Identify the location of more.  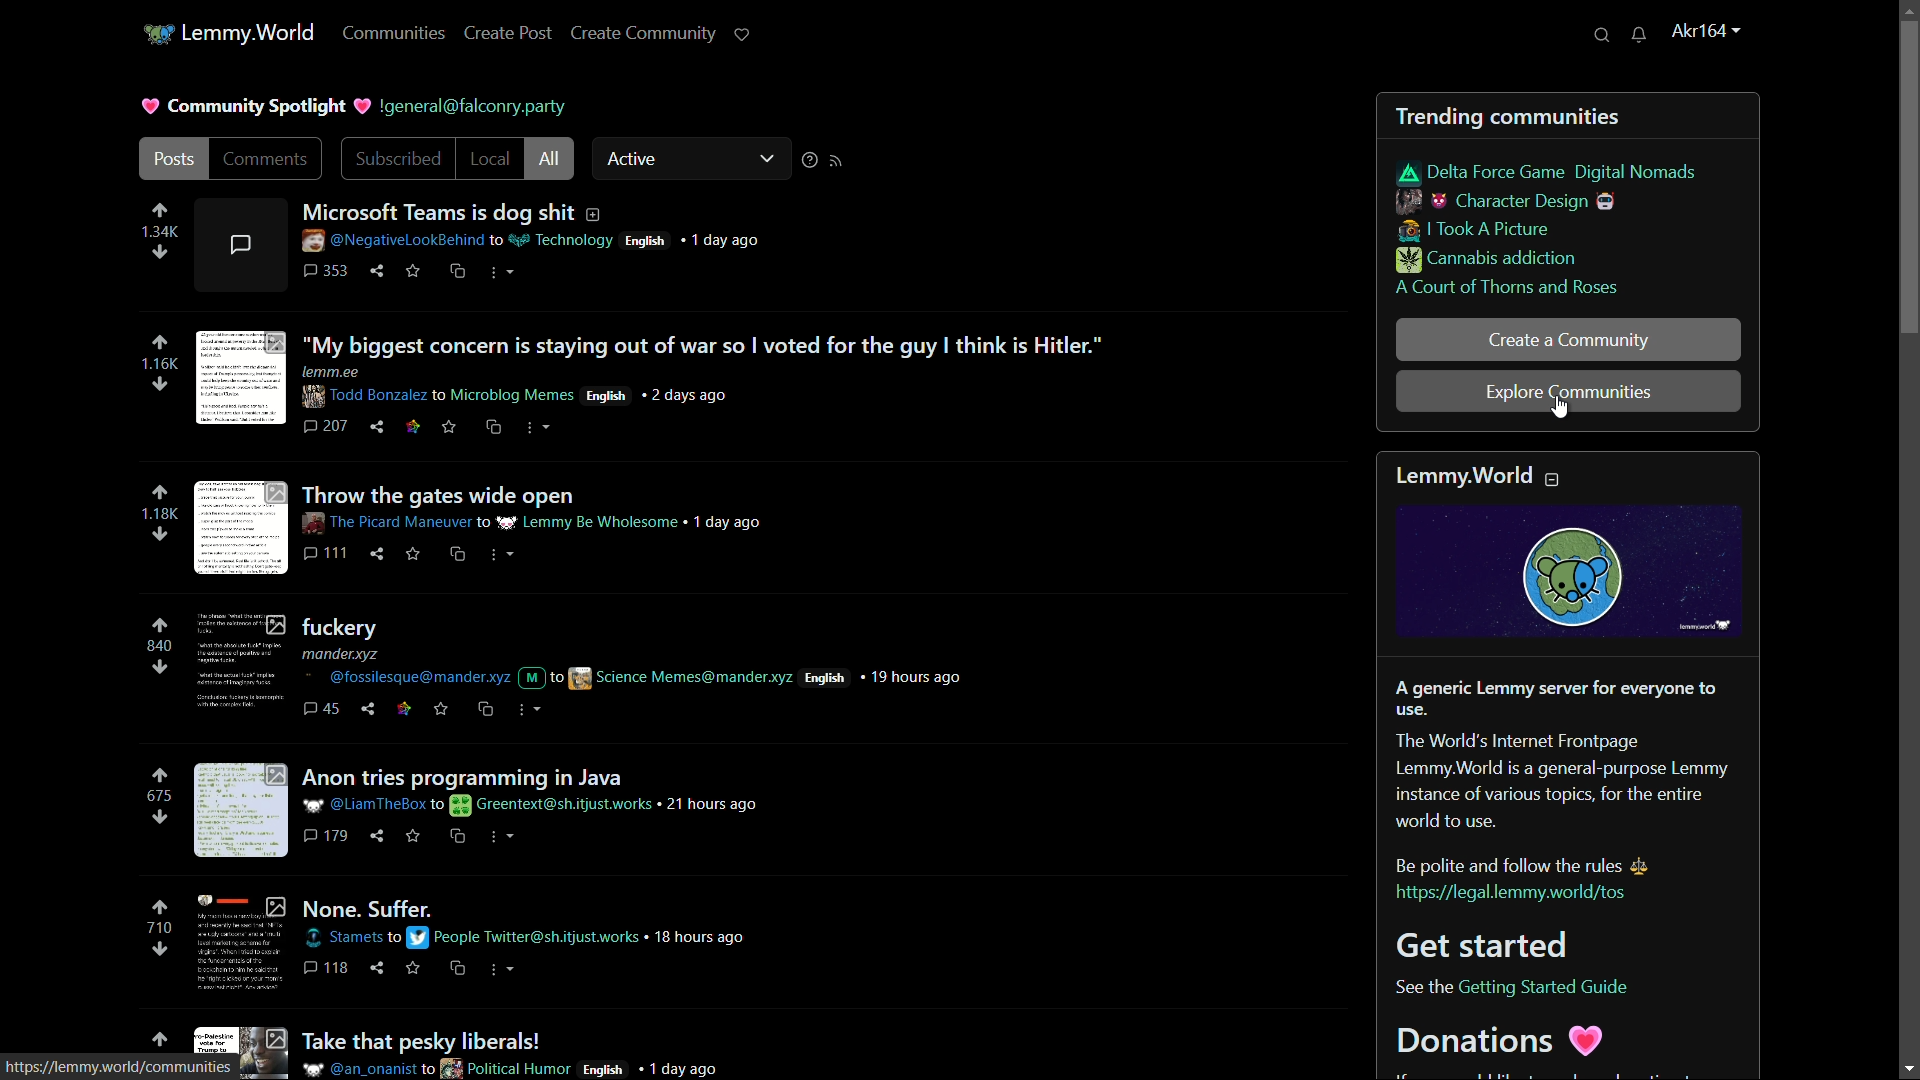
(502, 969).